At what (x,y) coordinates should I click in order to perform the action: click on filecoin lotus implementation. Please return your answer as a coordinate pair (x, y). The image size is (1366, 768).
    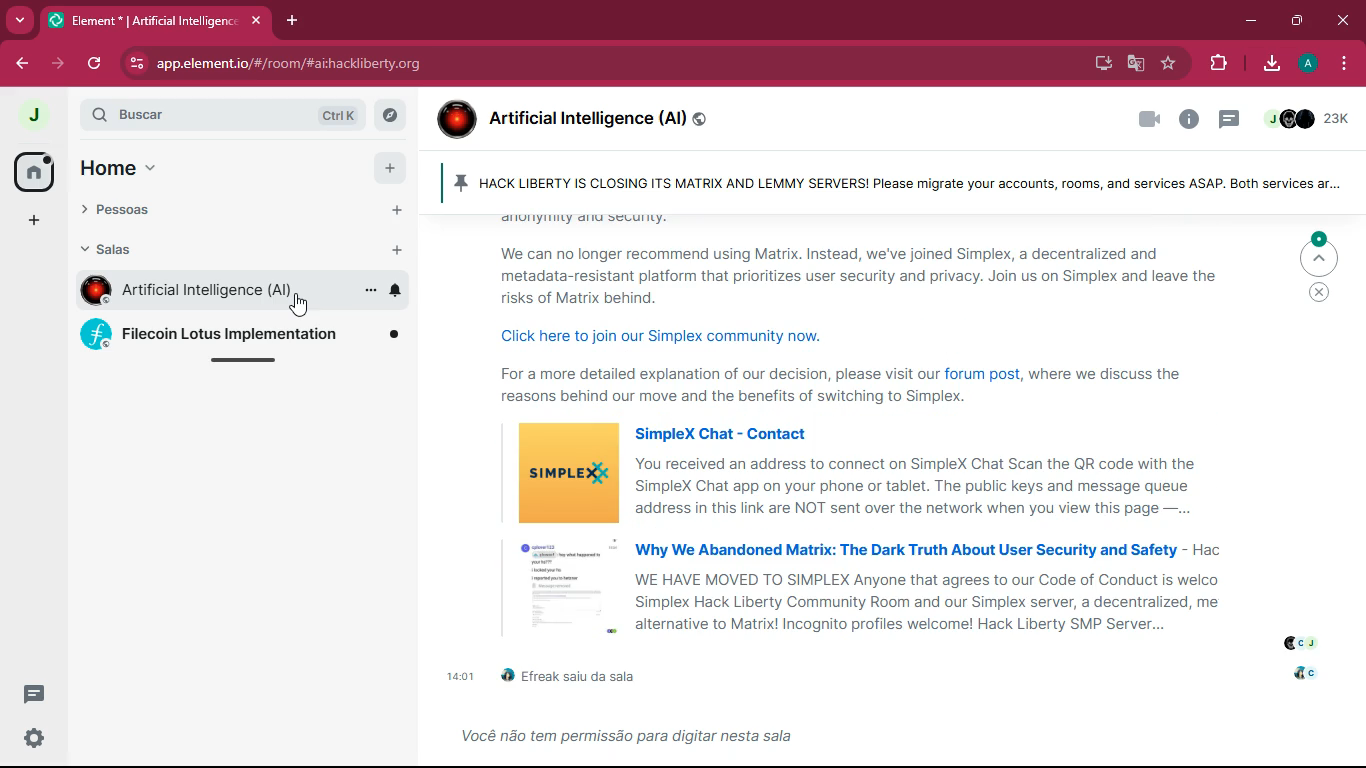
    Looking at the image, I should click on (240, 334).